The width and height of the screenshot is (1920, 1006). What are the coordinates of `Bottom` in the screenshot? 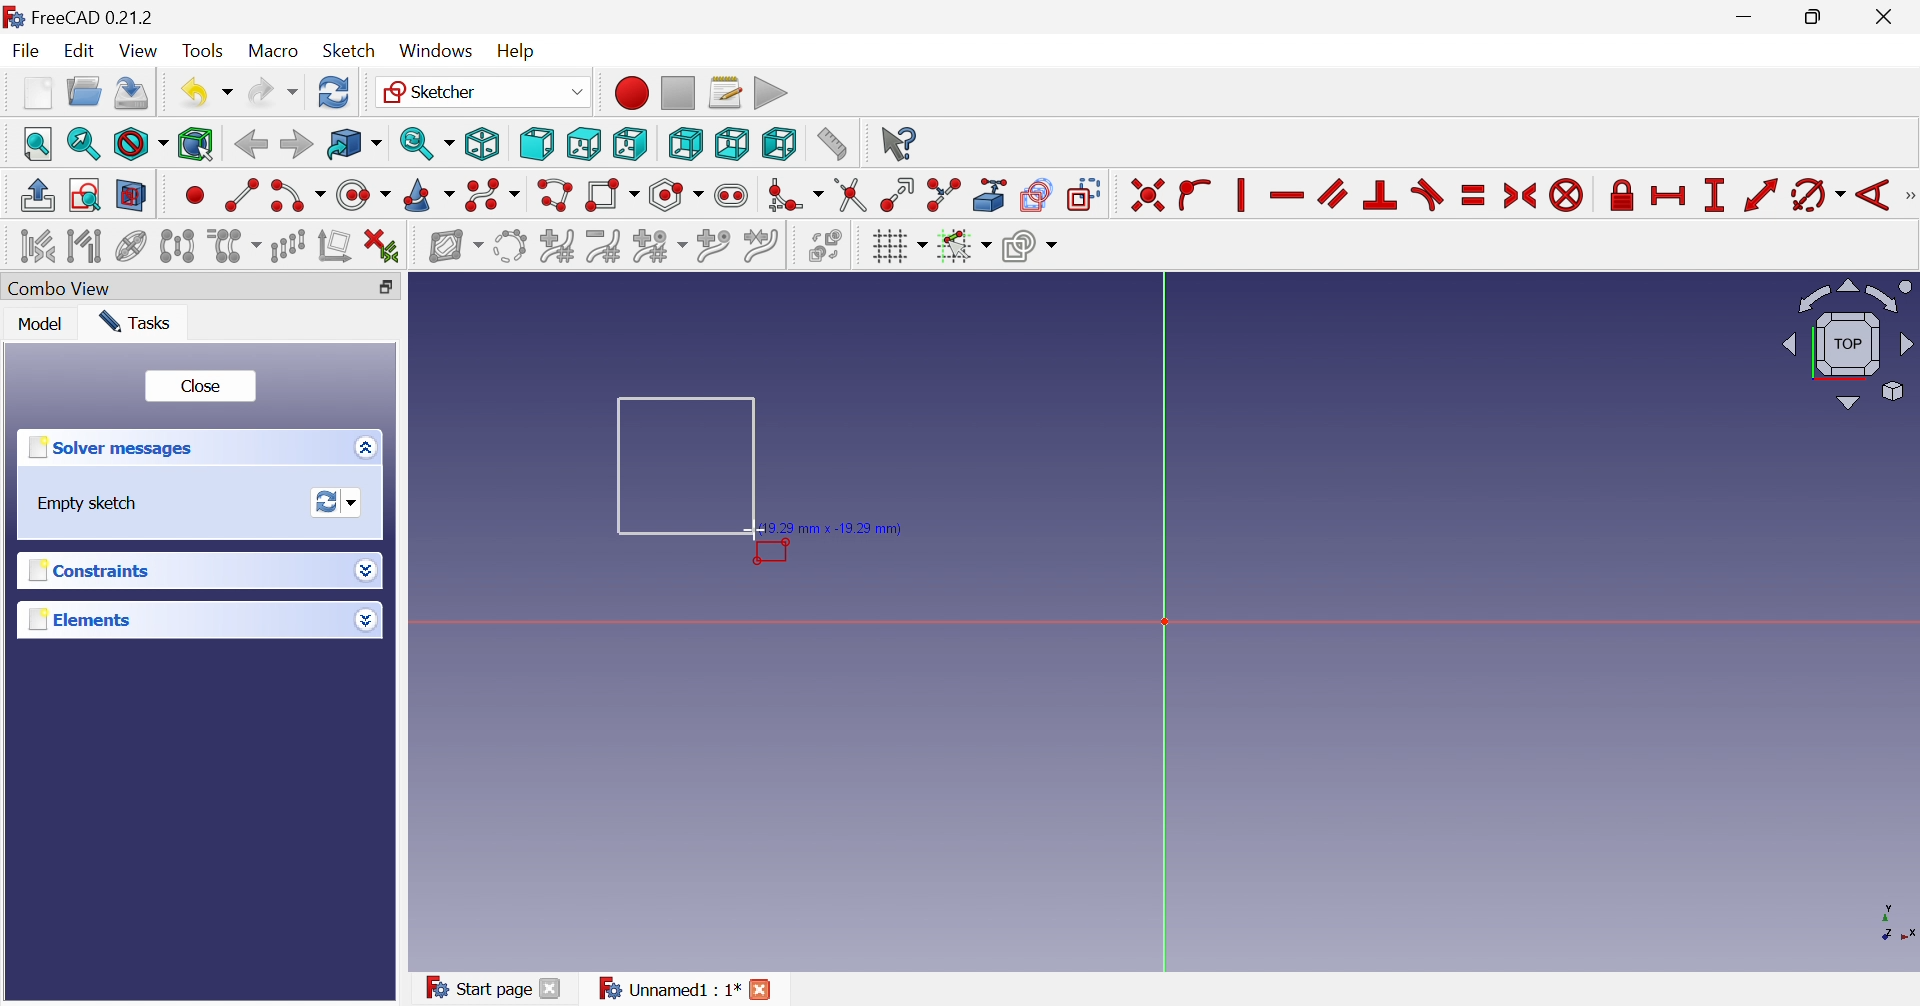 It's located at (731, 143).